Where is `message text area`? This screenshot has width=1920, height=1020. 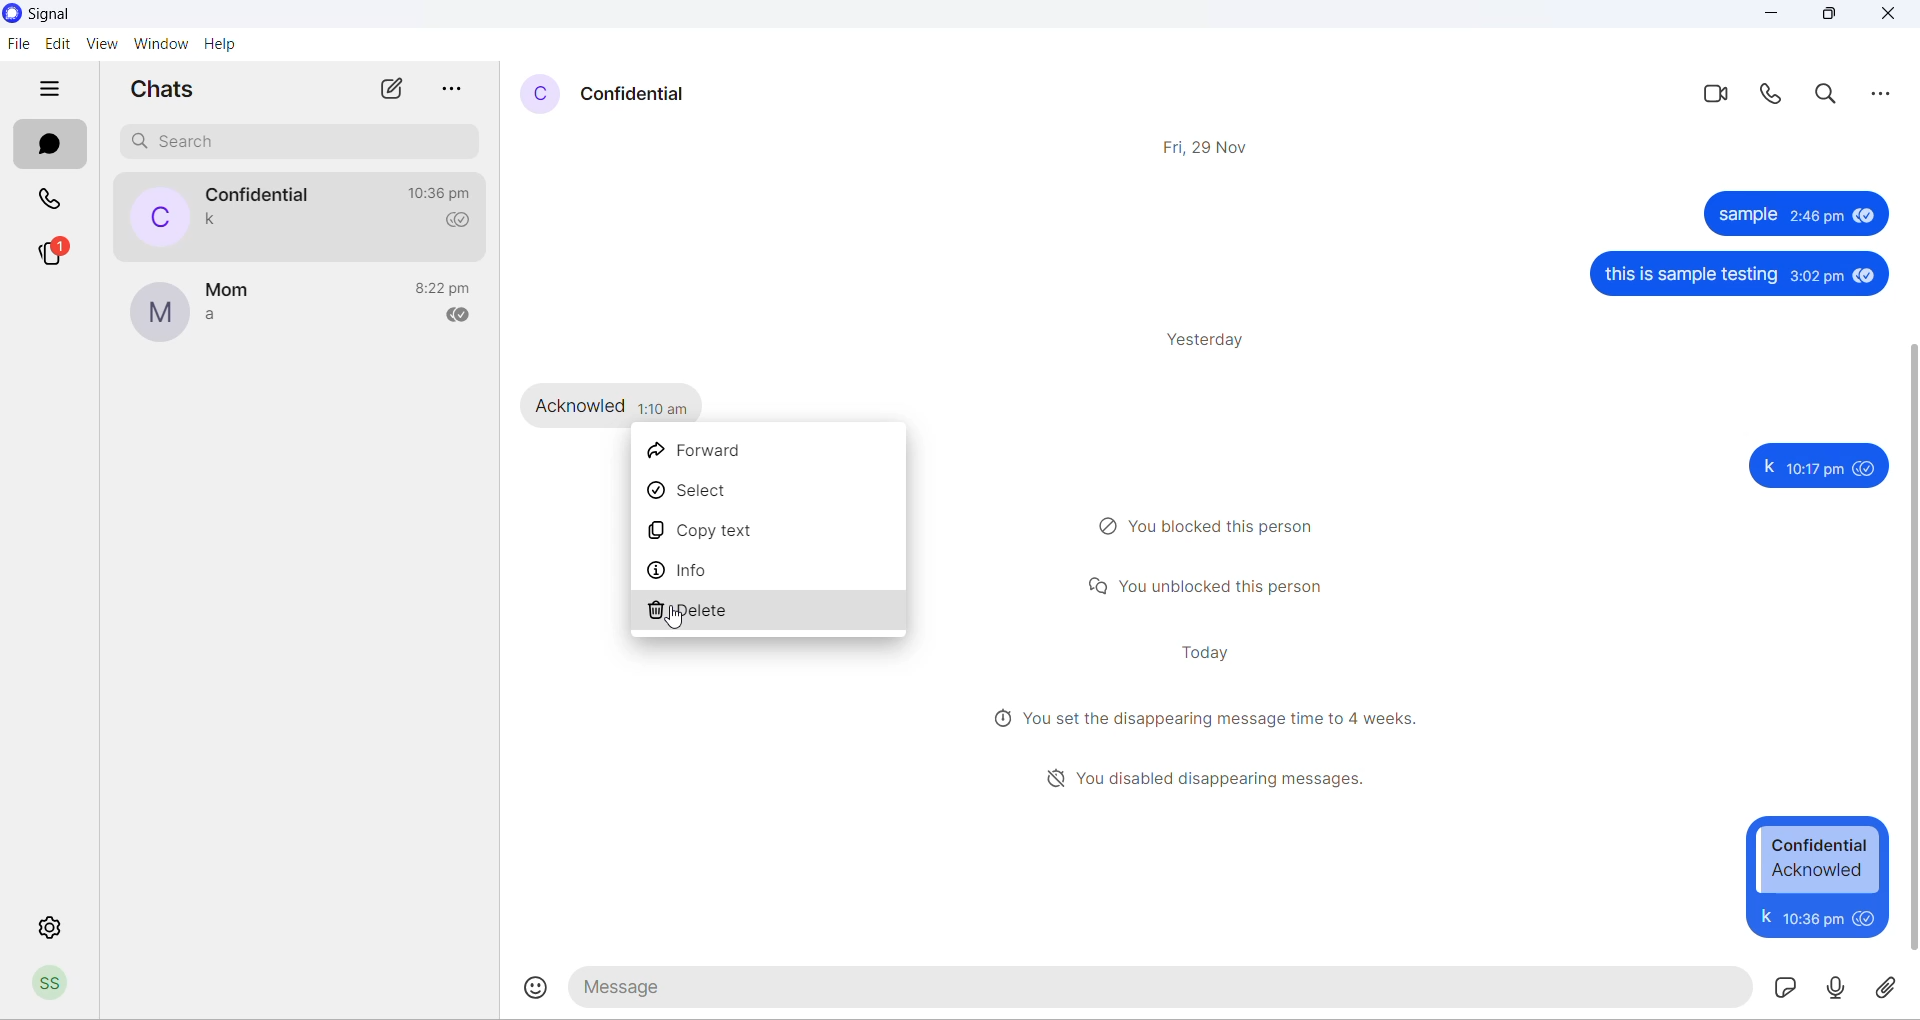
message text area is located at coordinates (1166, 985).